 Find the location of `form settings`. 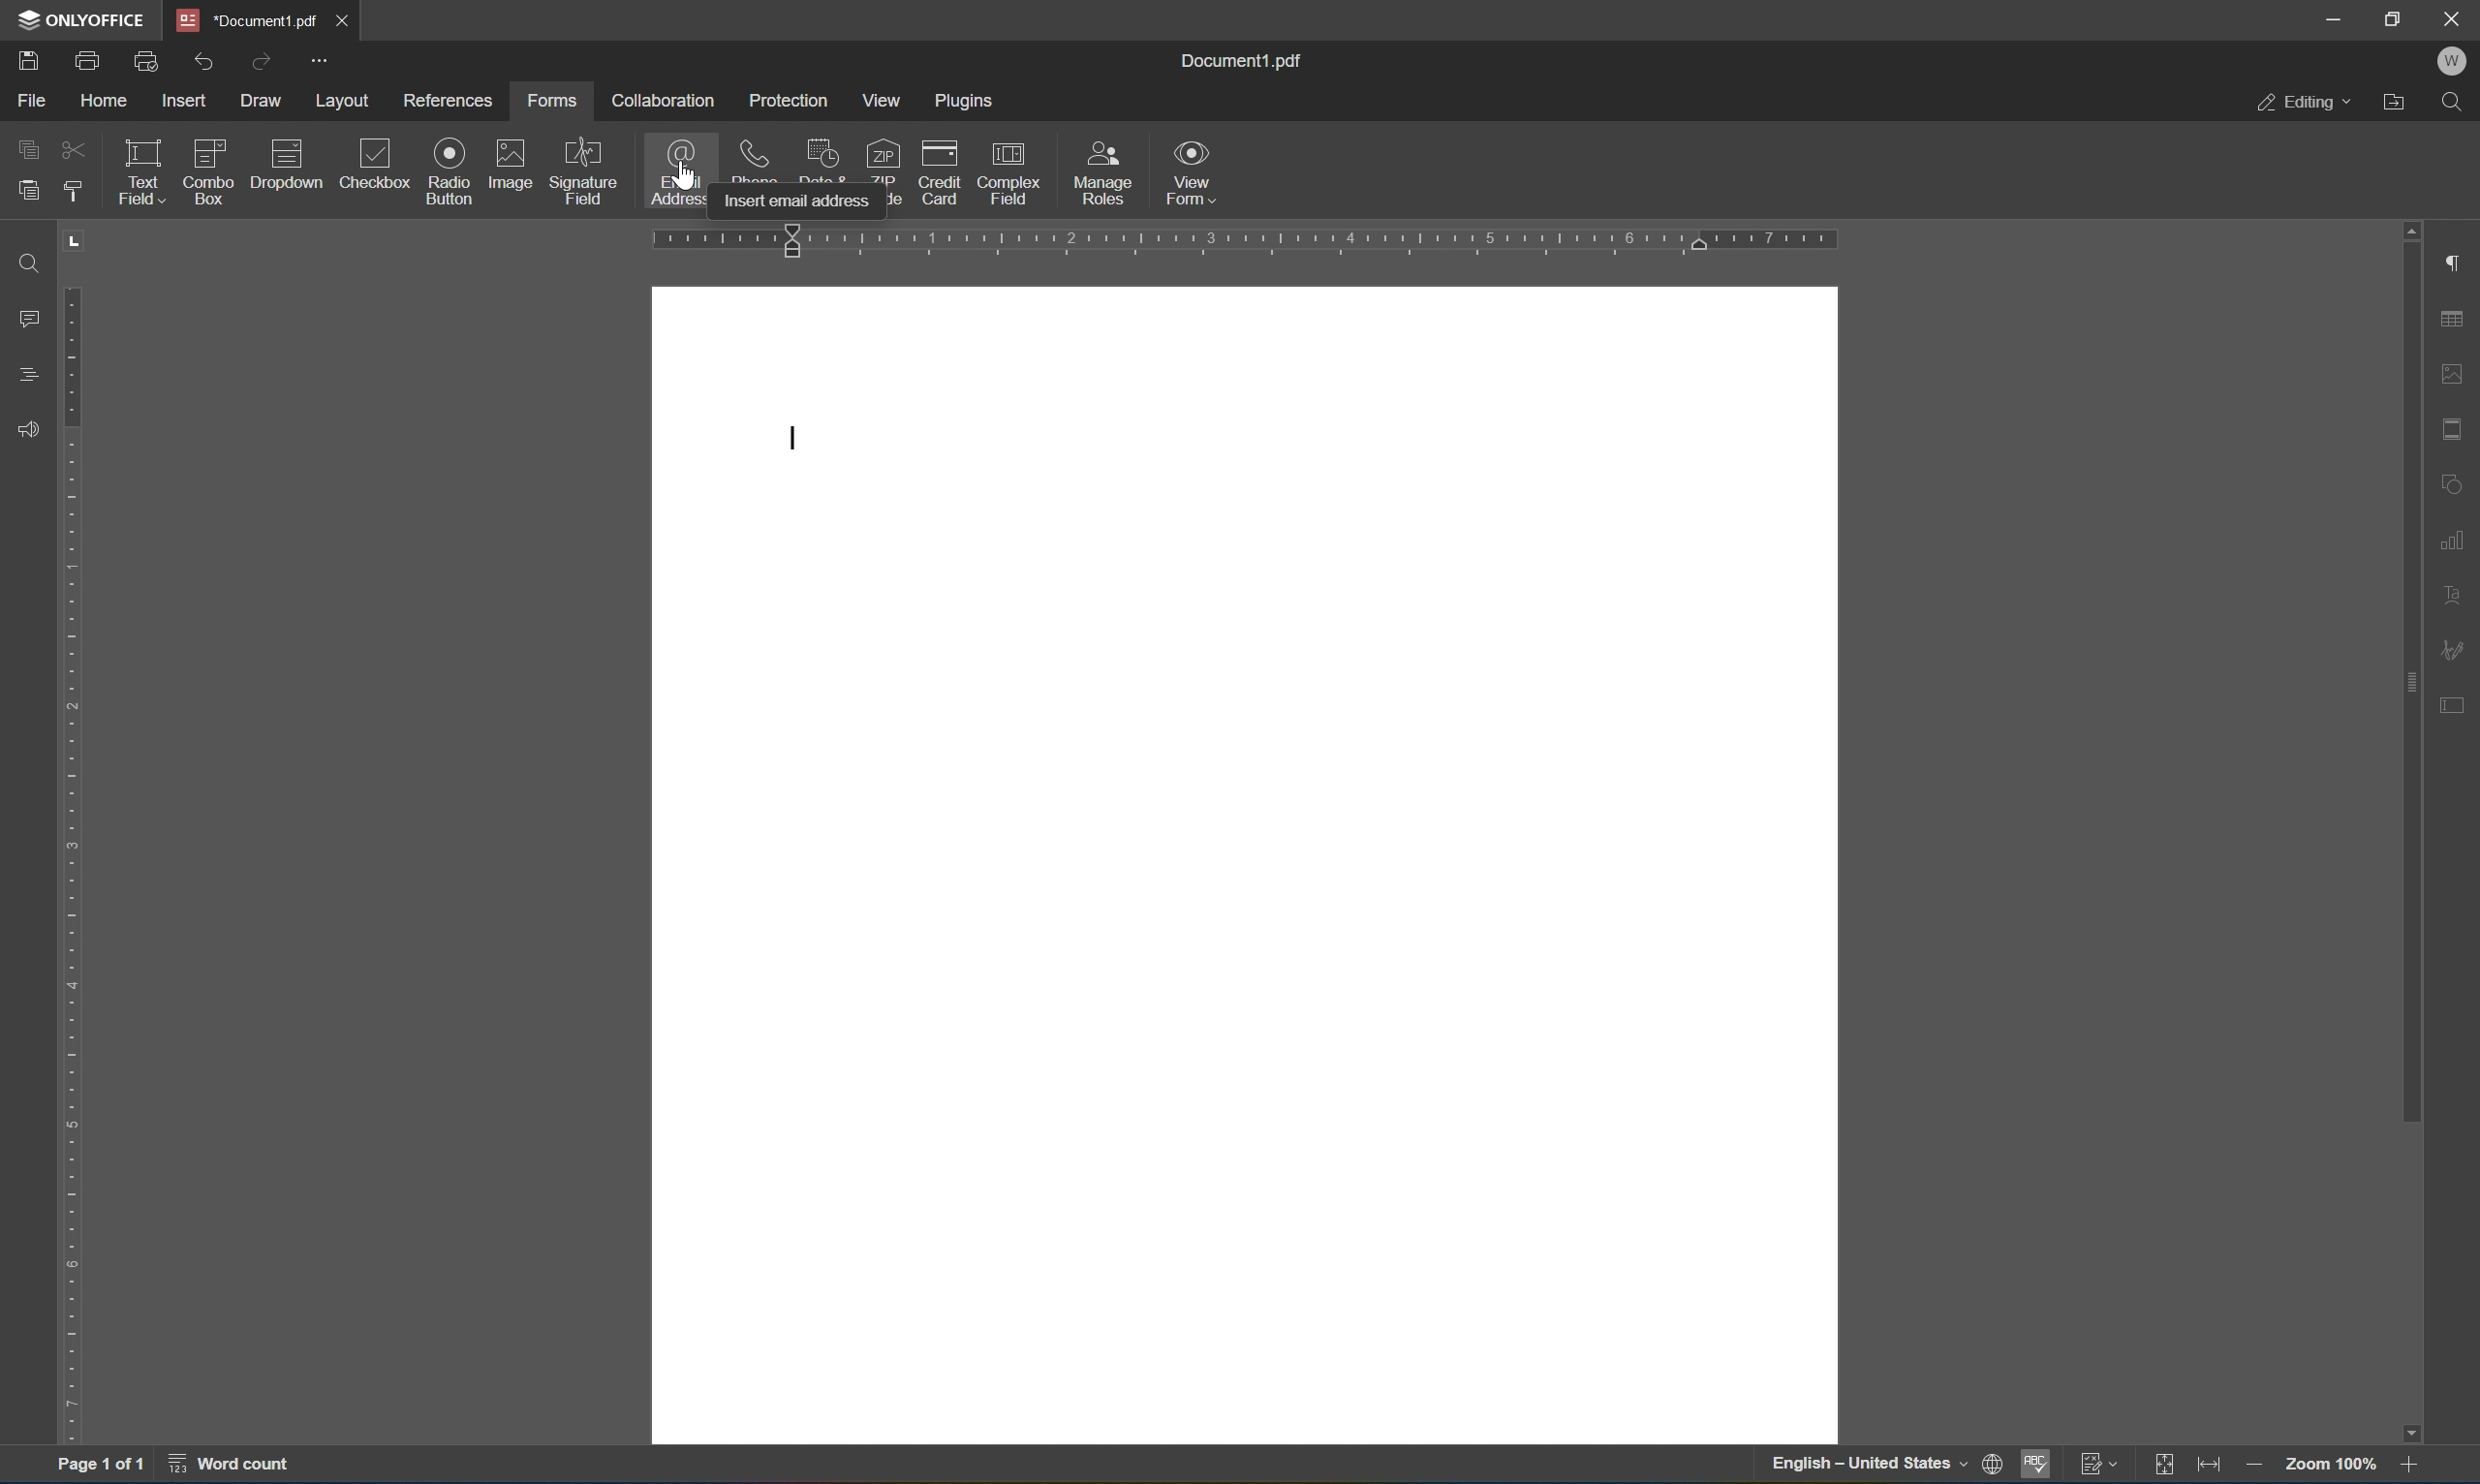

form settings is located at coordinates (2460, 720).